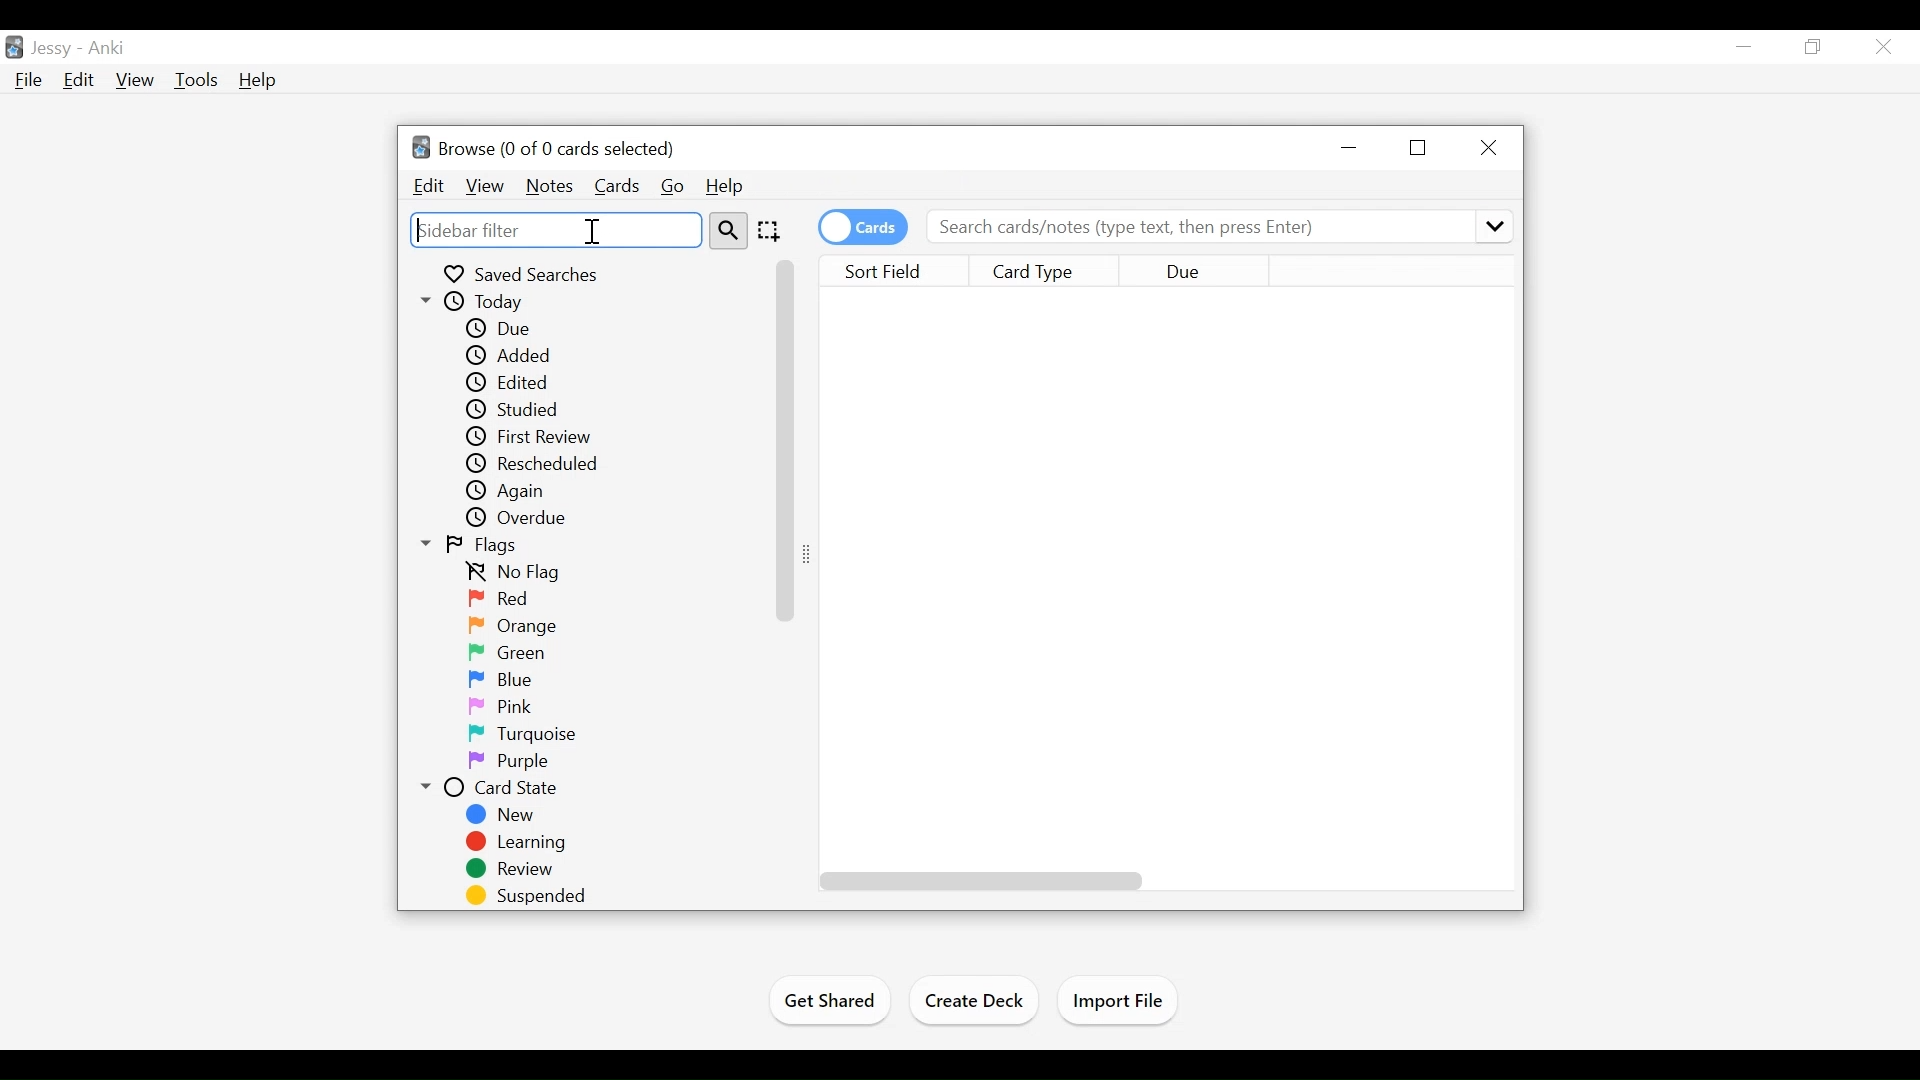 The image size is (1920, 1080). What do you see at coordinates (80, 80) in the screenshot?
I see `Edit` at bounding box center [80, 80].